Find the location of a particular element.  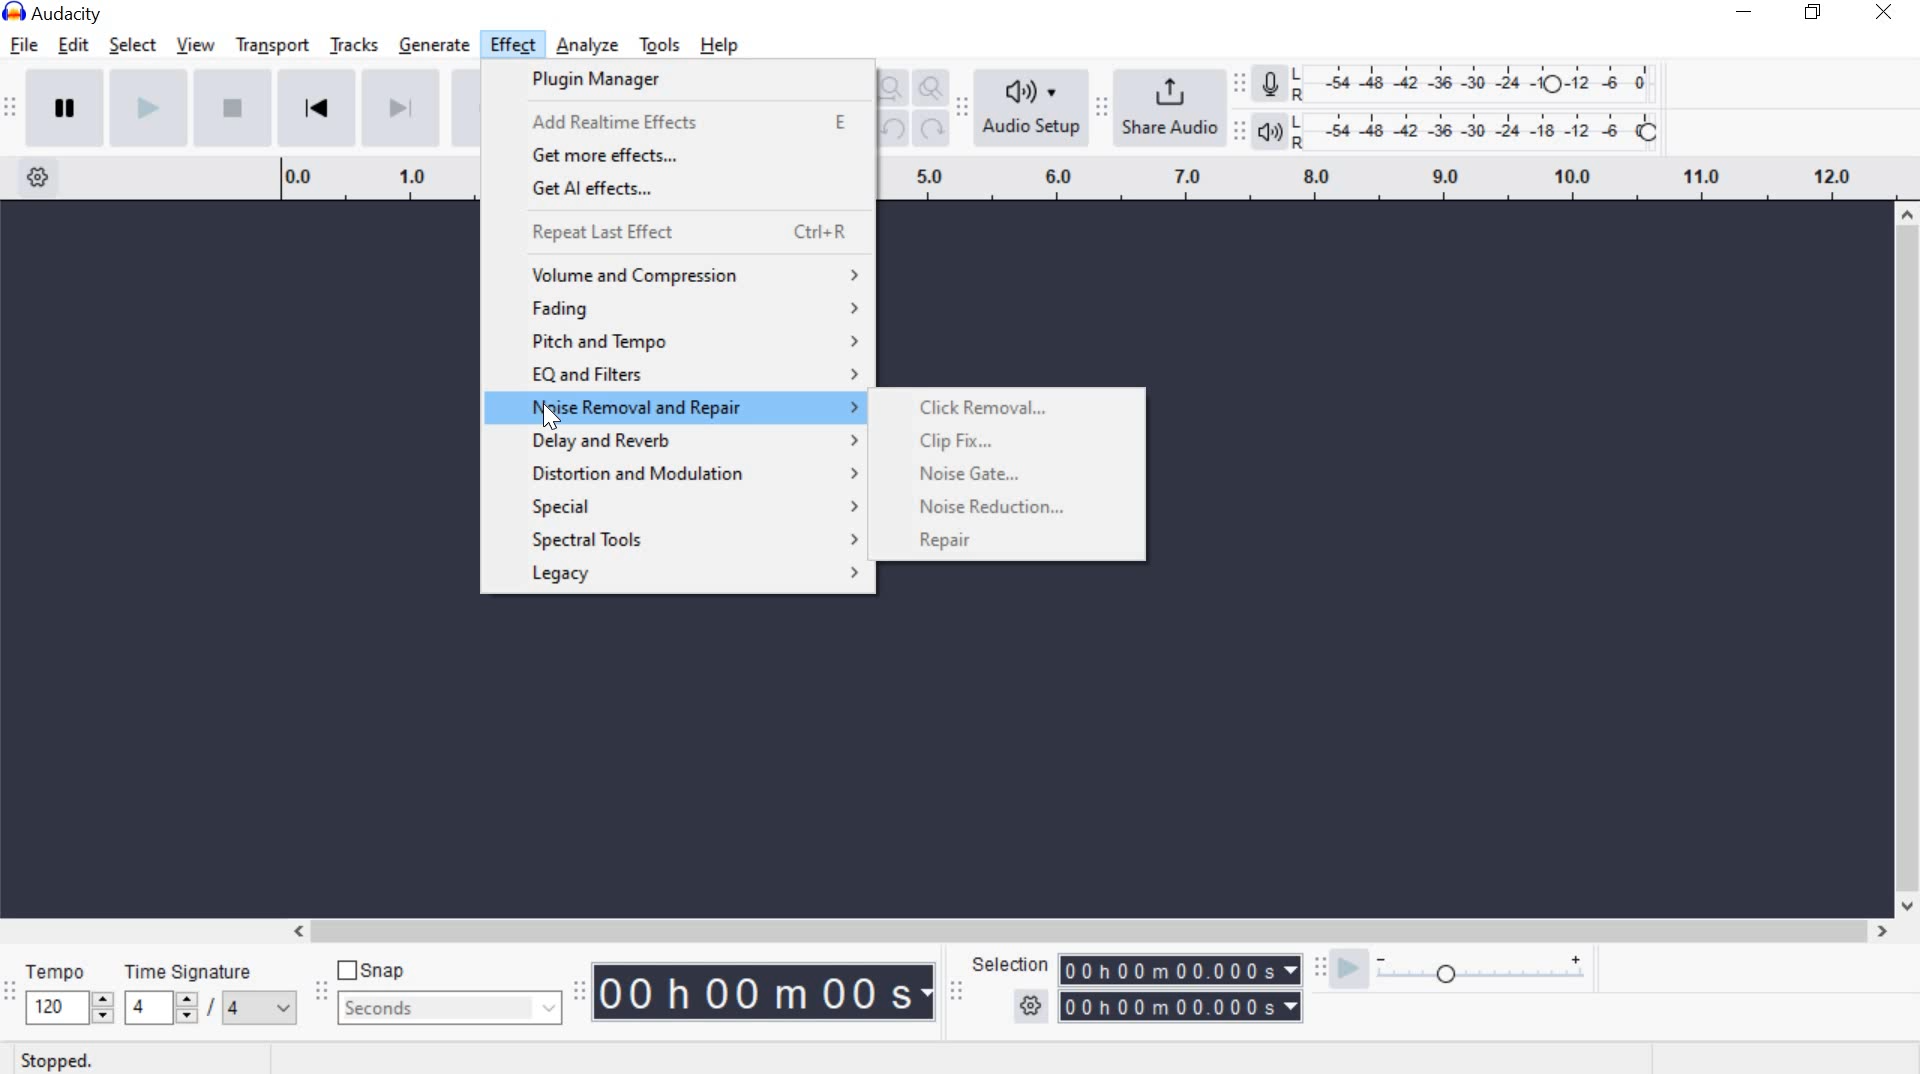

delay and reverb is located at coordinates (688, 442).